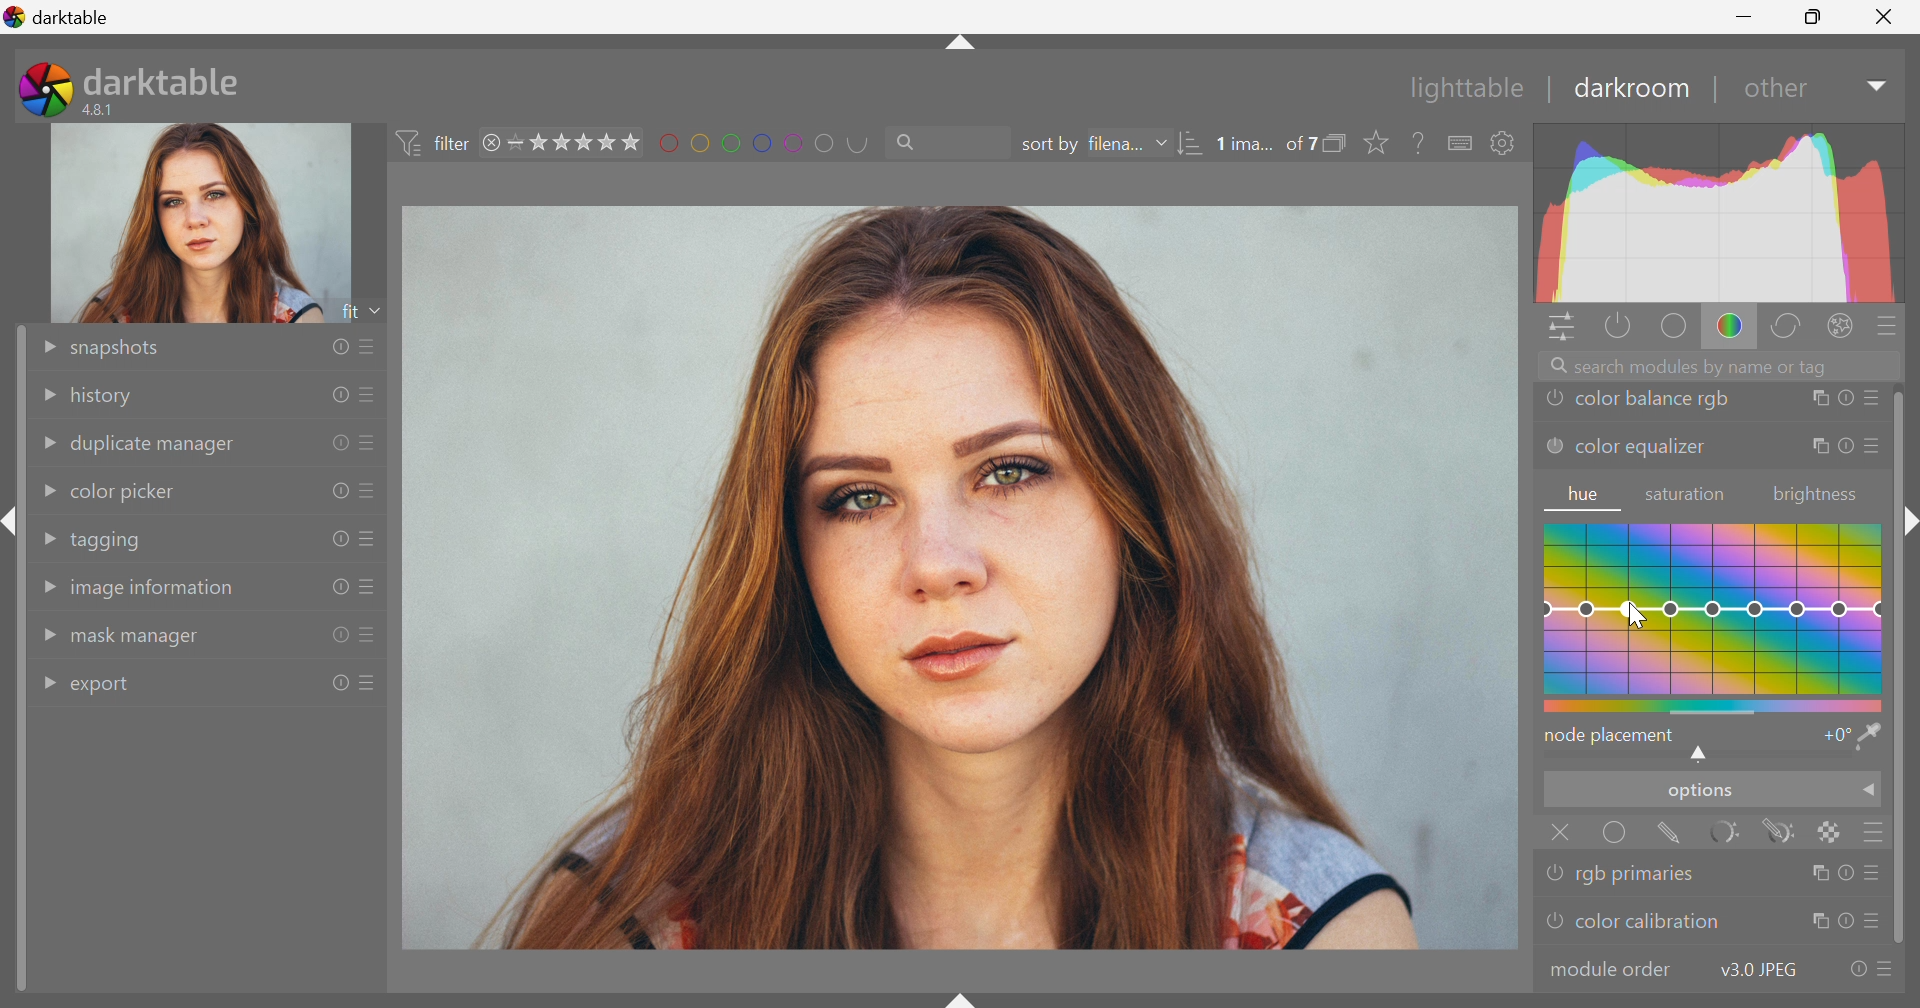  Describe the element at coordinates (1381, 143) in the screenshot. I see `click to change type of overlays shown on thumbnails` at that location.